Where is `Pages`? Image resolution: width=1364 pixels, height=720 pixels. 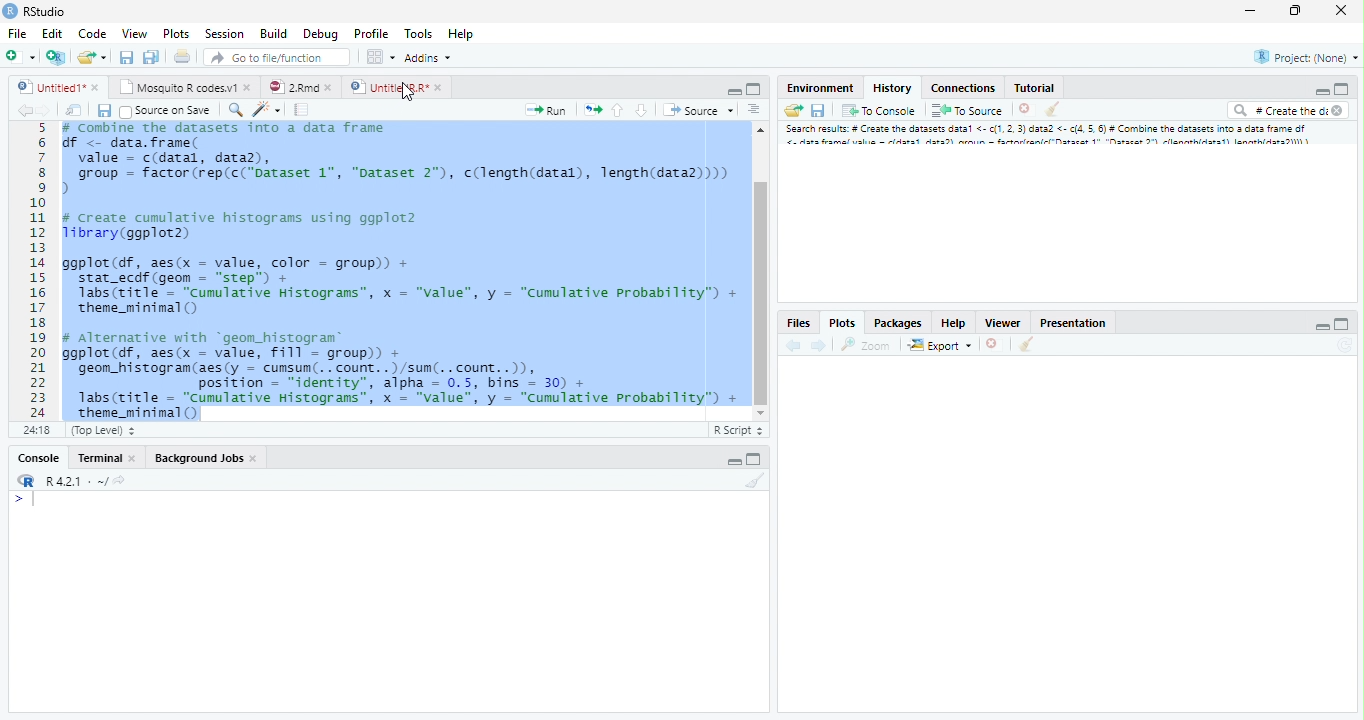
Pages is located at coordinates (593, 112).